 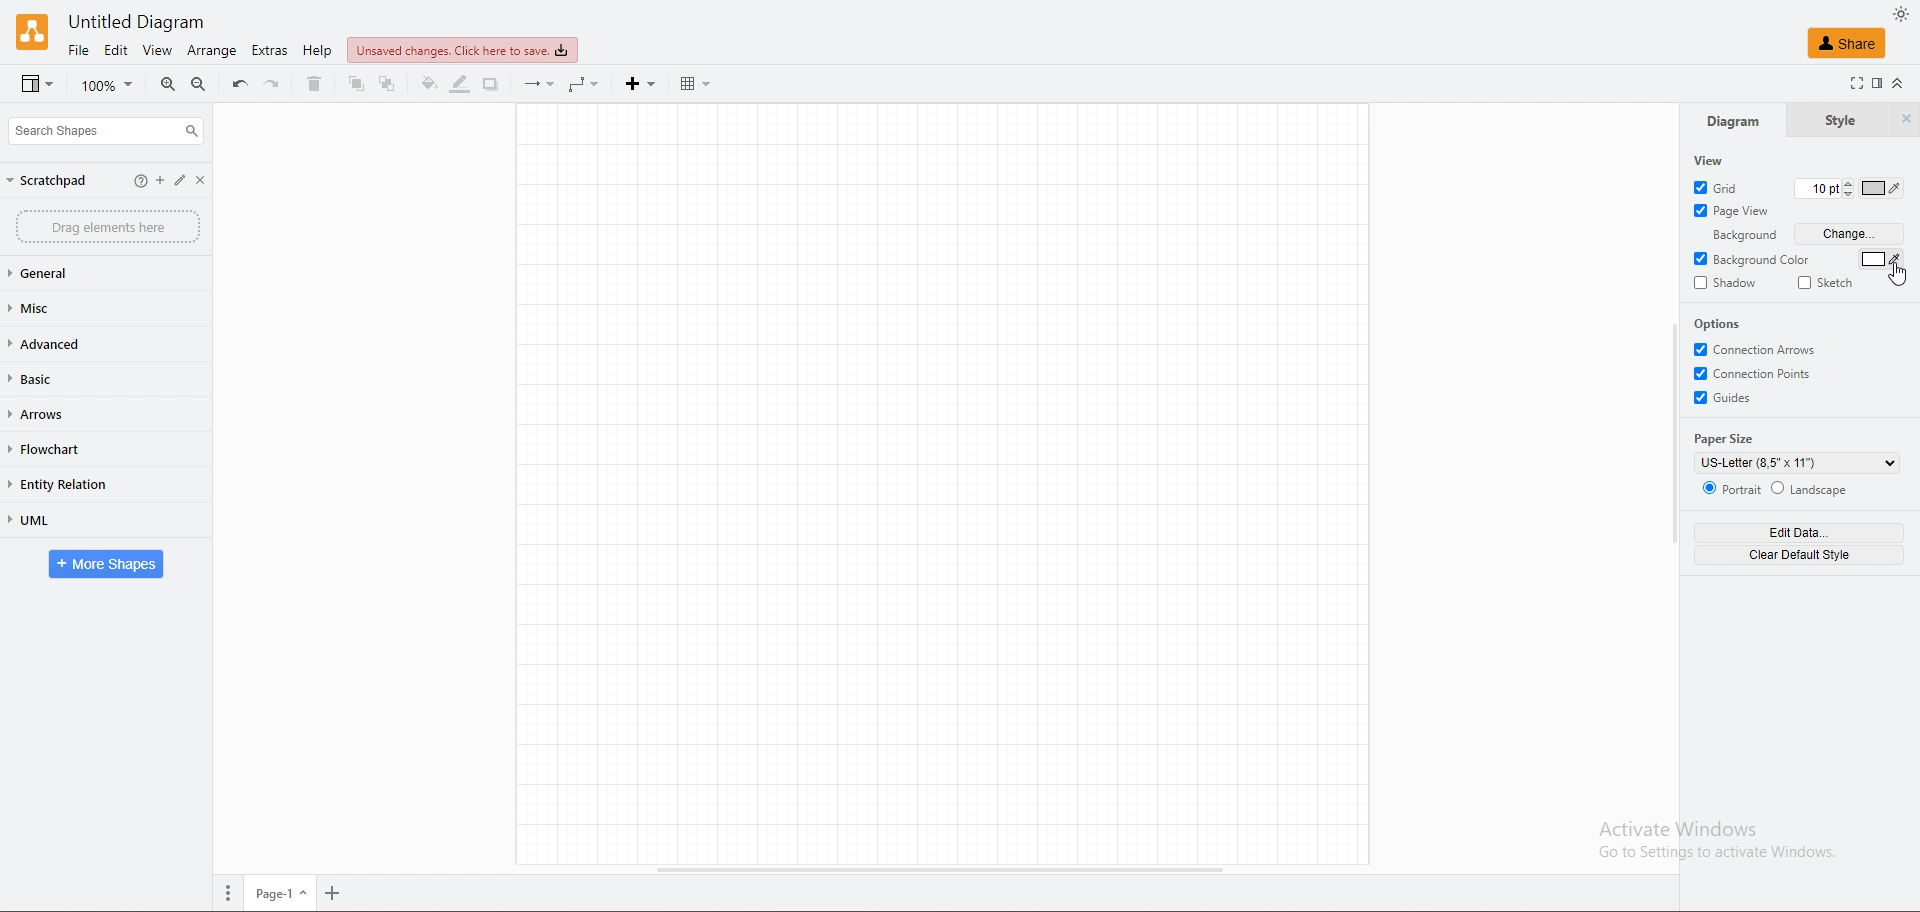 I want to click on scratchpad, so click(x=48, y=180).